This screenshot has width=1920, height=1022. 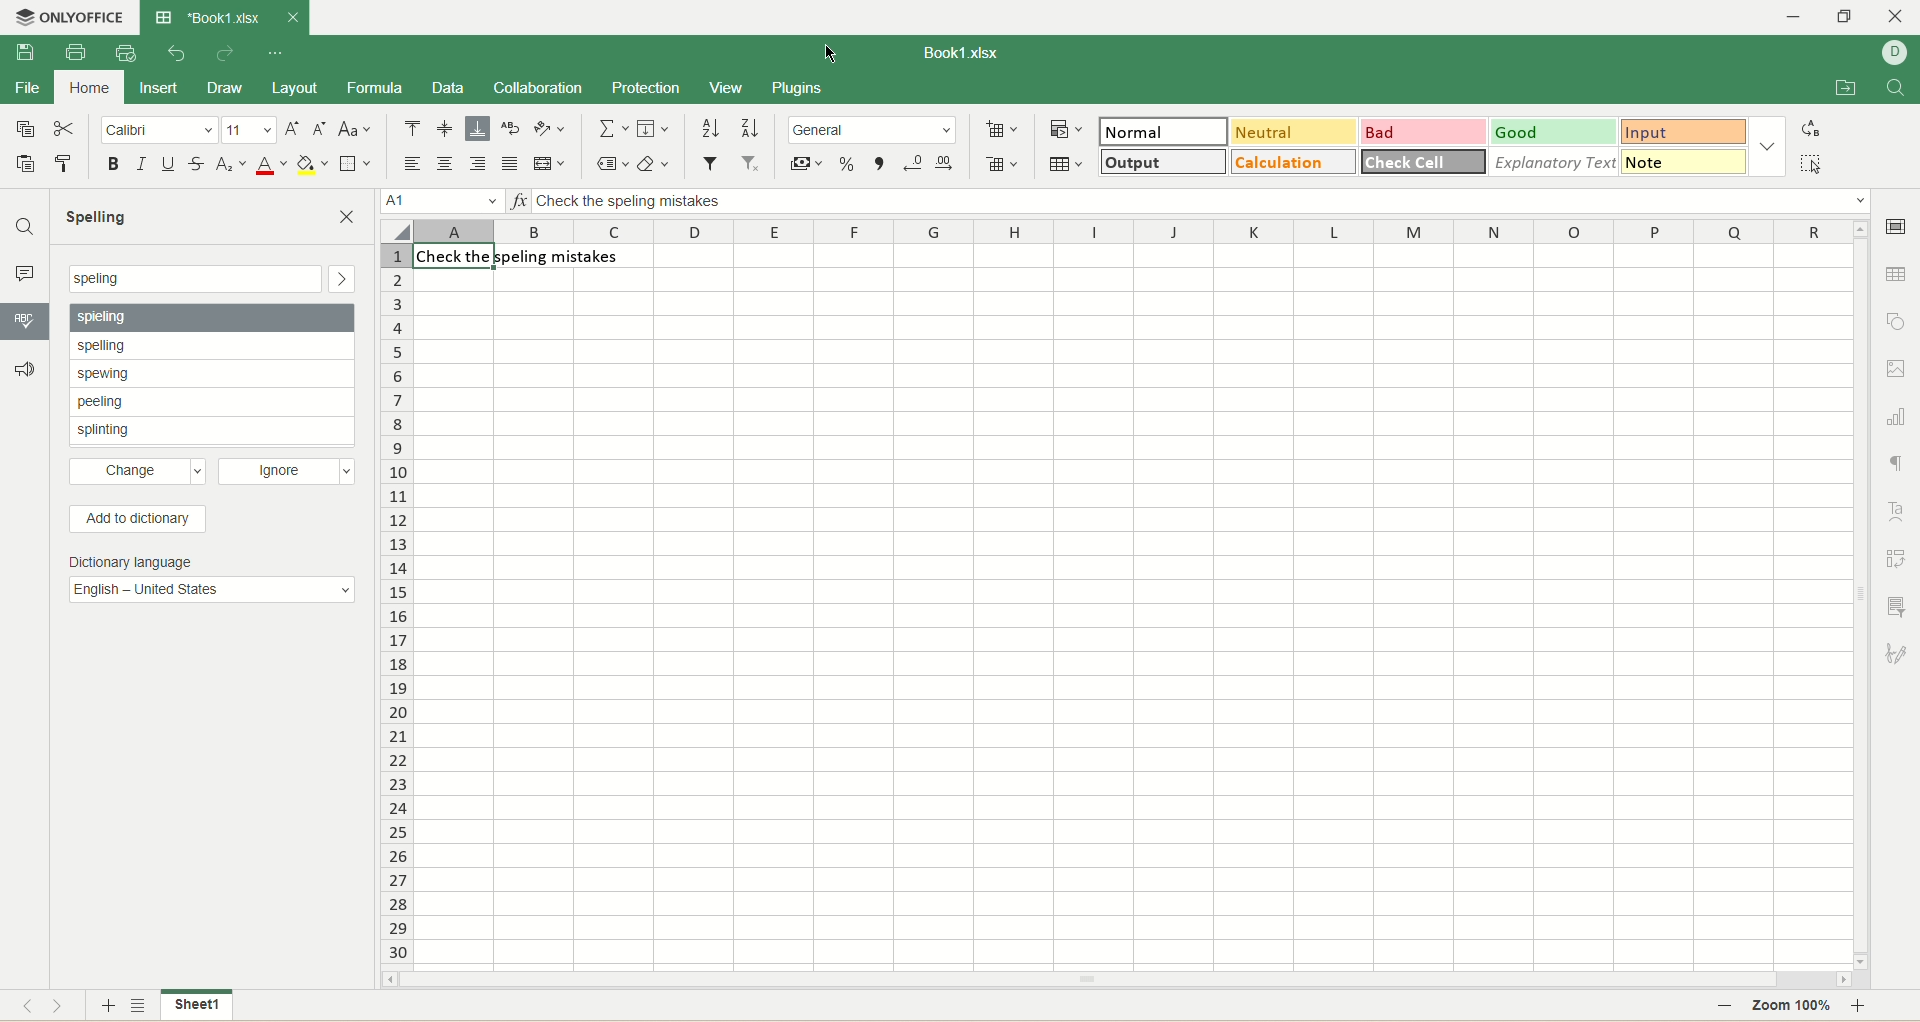 What do you see at coordinates (1858, 1006) in the screenshot?
I see `zoom in` at bounding box center [1858, 1006].